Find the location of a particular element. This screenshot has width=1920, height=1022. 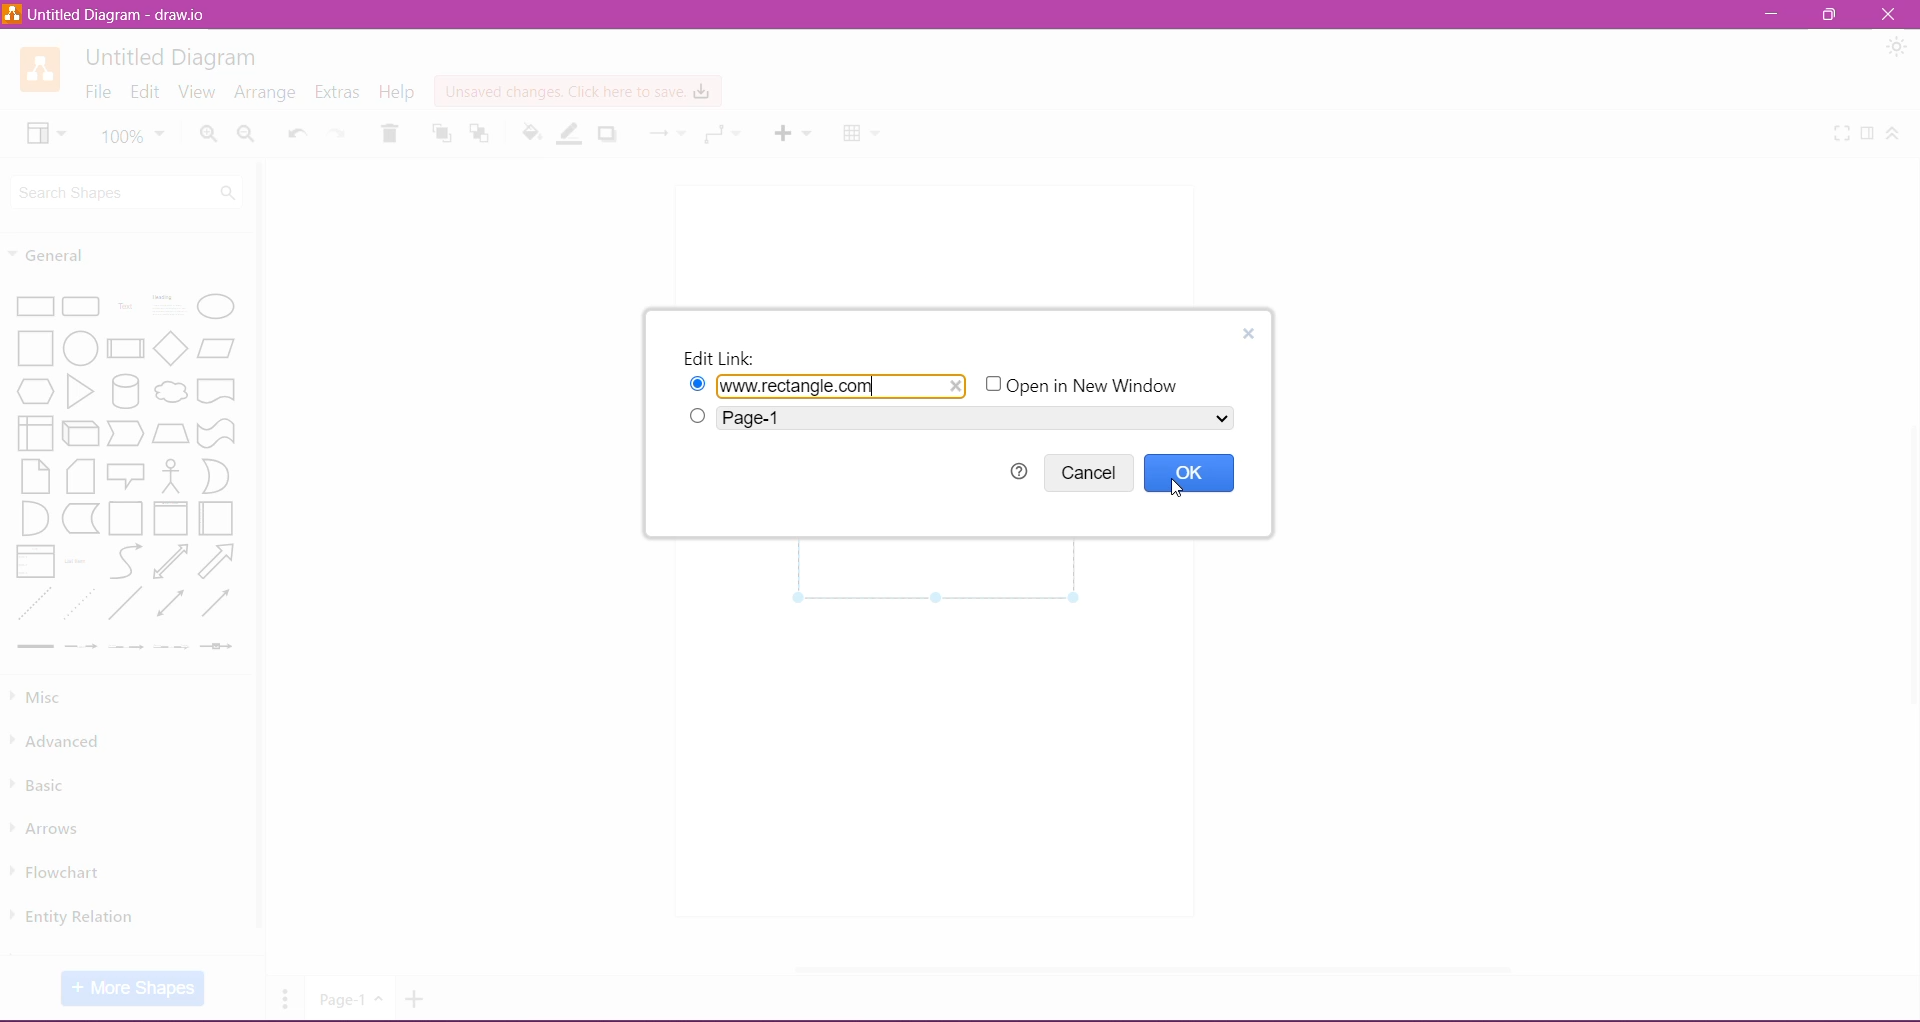

Untitled Diagram is located at coordinates (174, 58).